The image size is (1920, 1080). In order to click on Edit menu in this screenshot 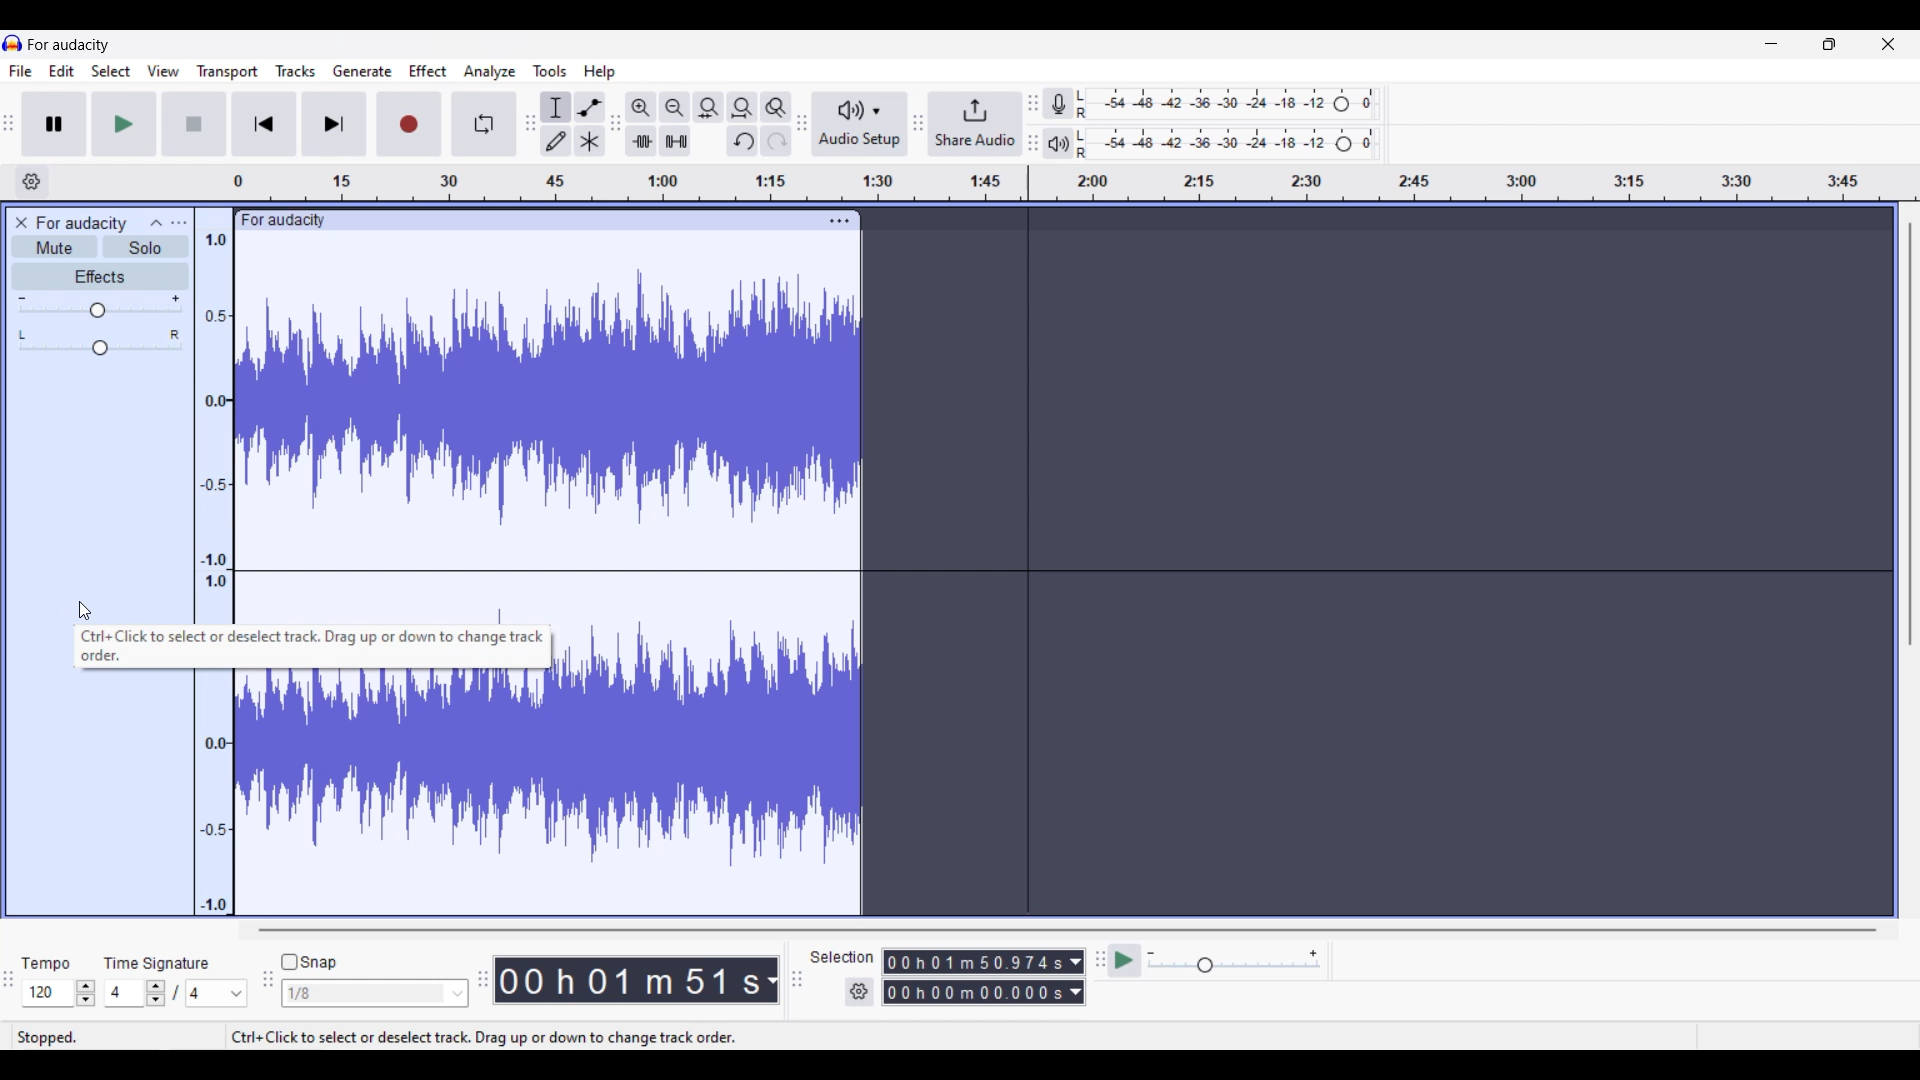, I will do `click(62, 71)`.